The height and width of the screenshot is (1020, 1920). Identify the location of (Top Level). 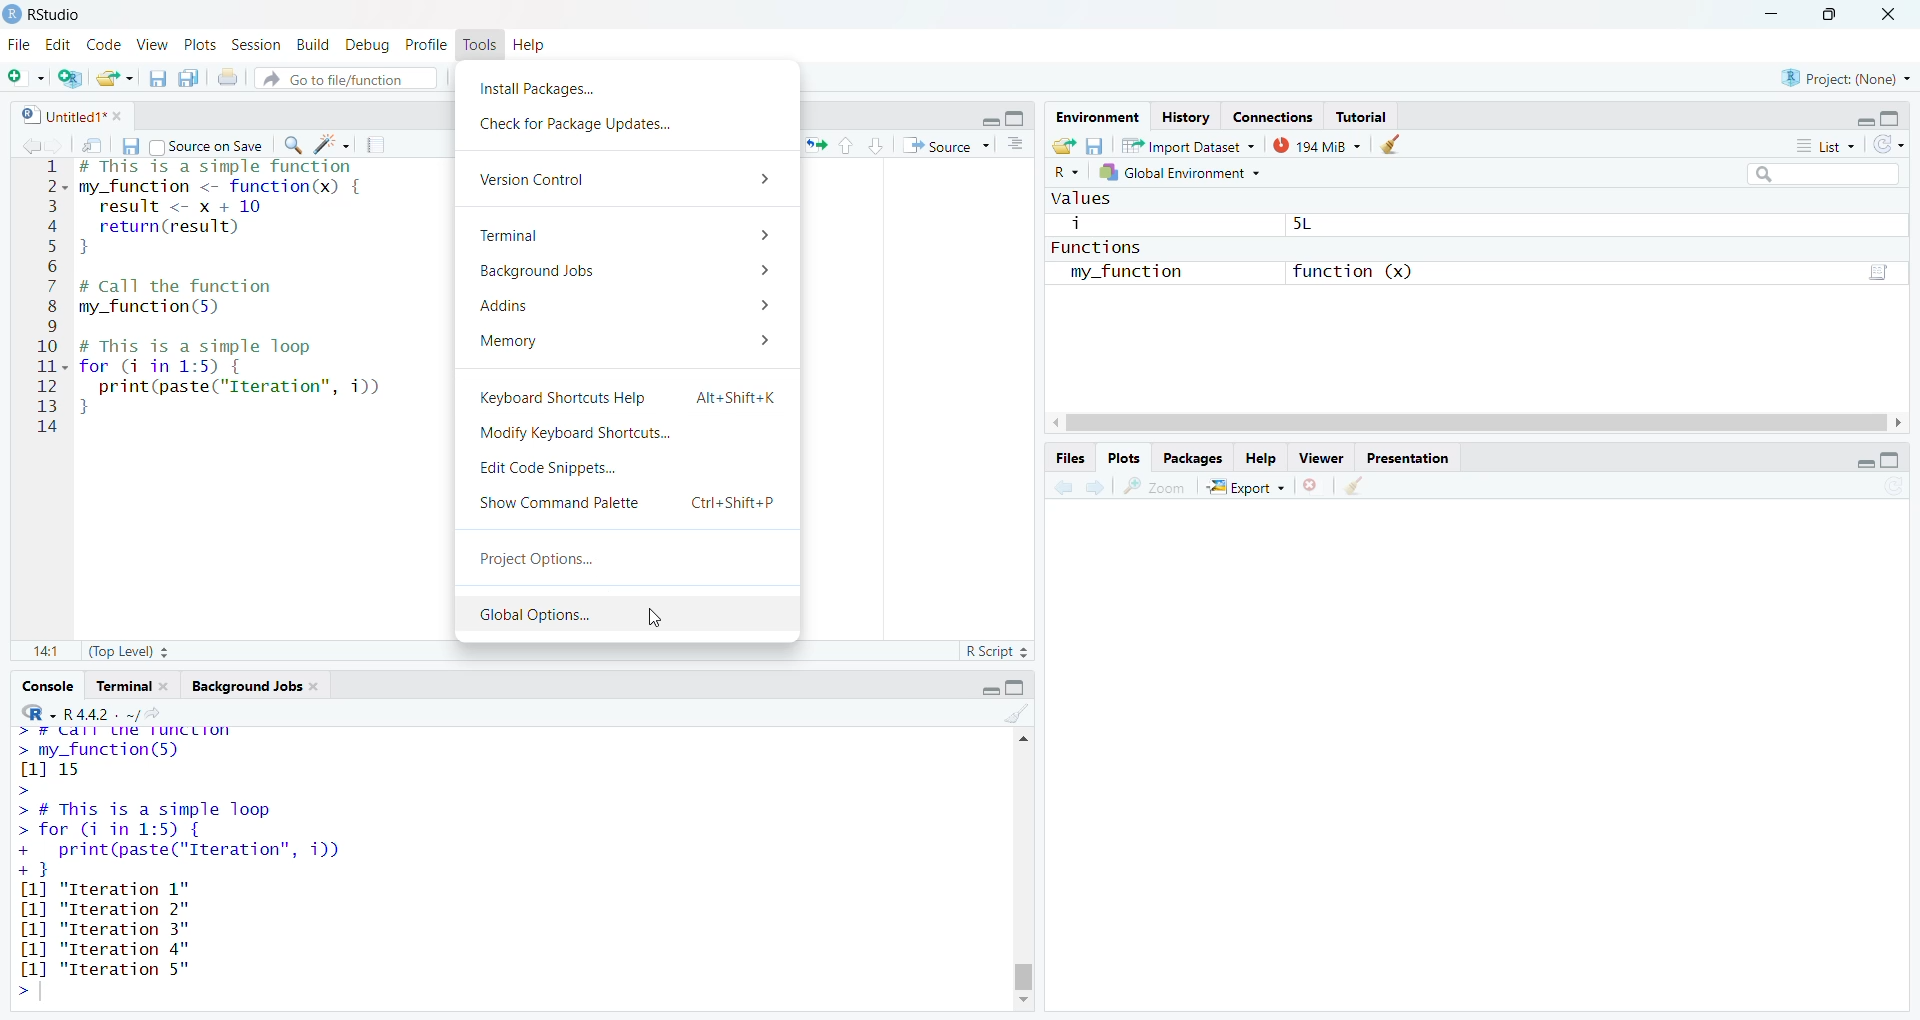
(126, 654).